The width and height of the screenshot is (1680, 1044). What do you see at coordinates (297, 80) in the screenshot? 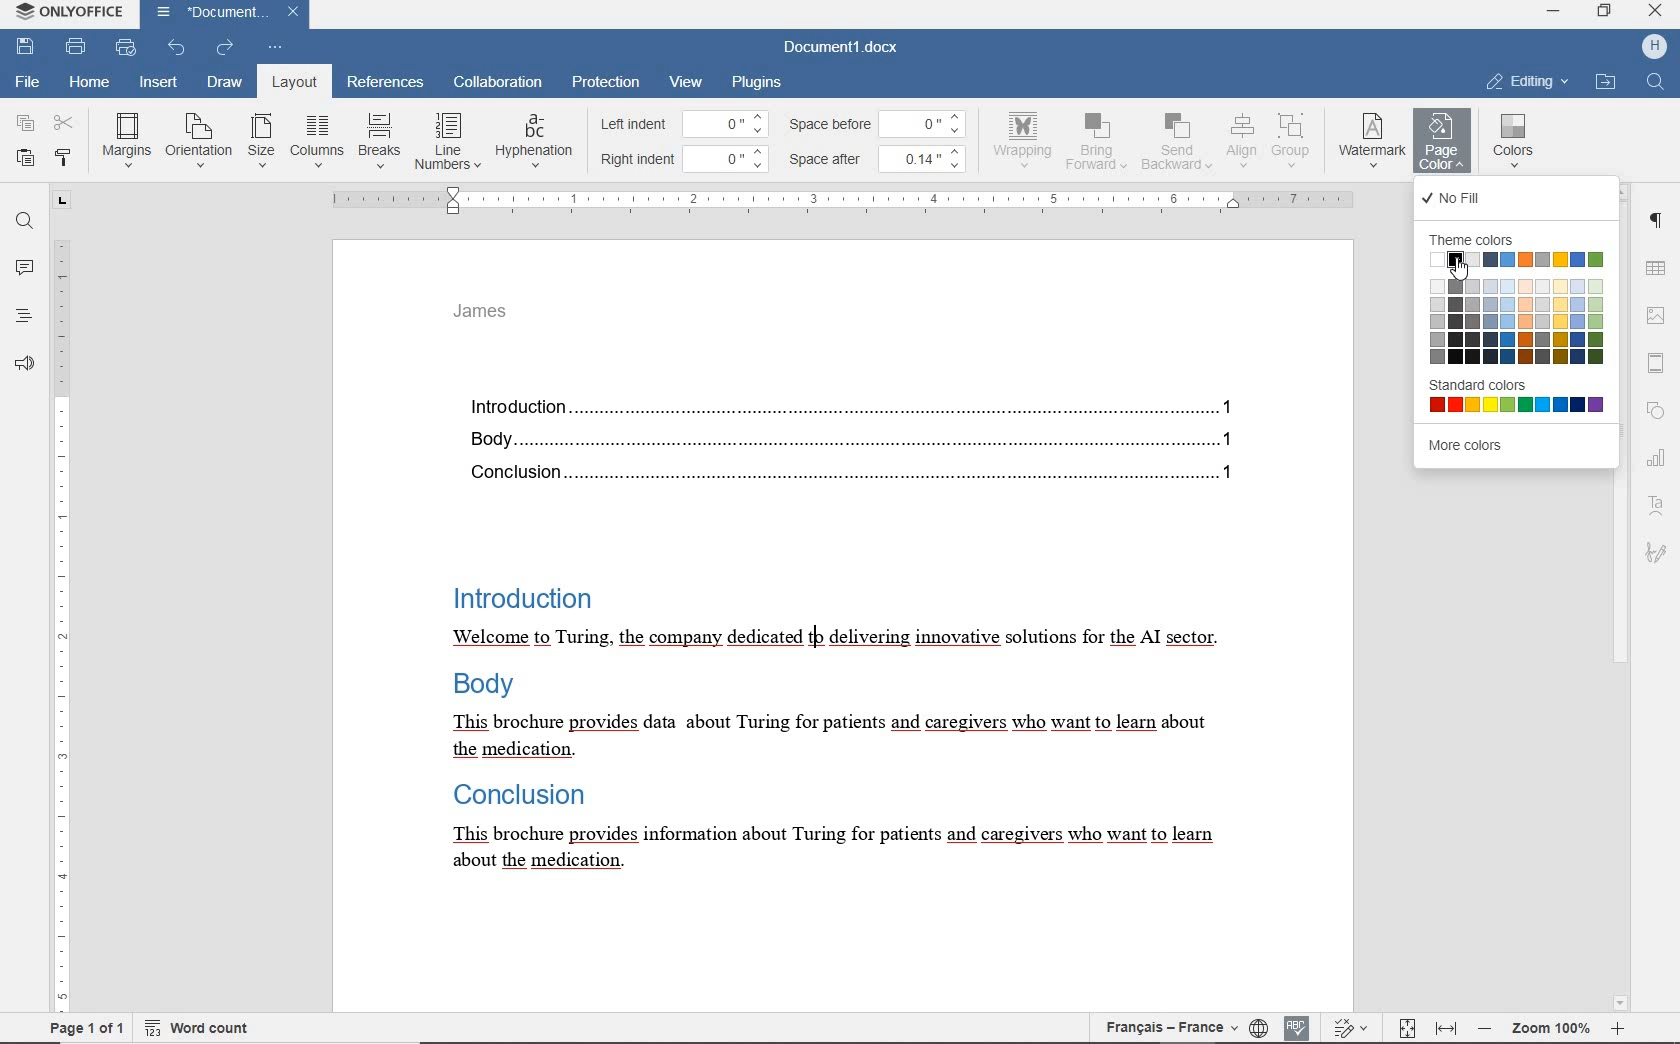
I see `layout` at bounding box center [297, 80].